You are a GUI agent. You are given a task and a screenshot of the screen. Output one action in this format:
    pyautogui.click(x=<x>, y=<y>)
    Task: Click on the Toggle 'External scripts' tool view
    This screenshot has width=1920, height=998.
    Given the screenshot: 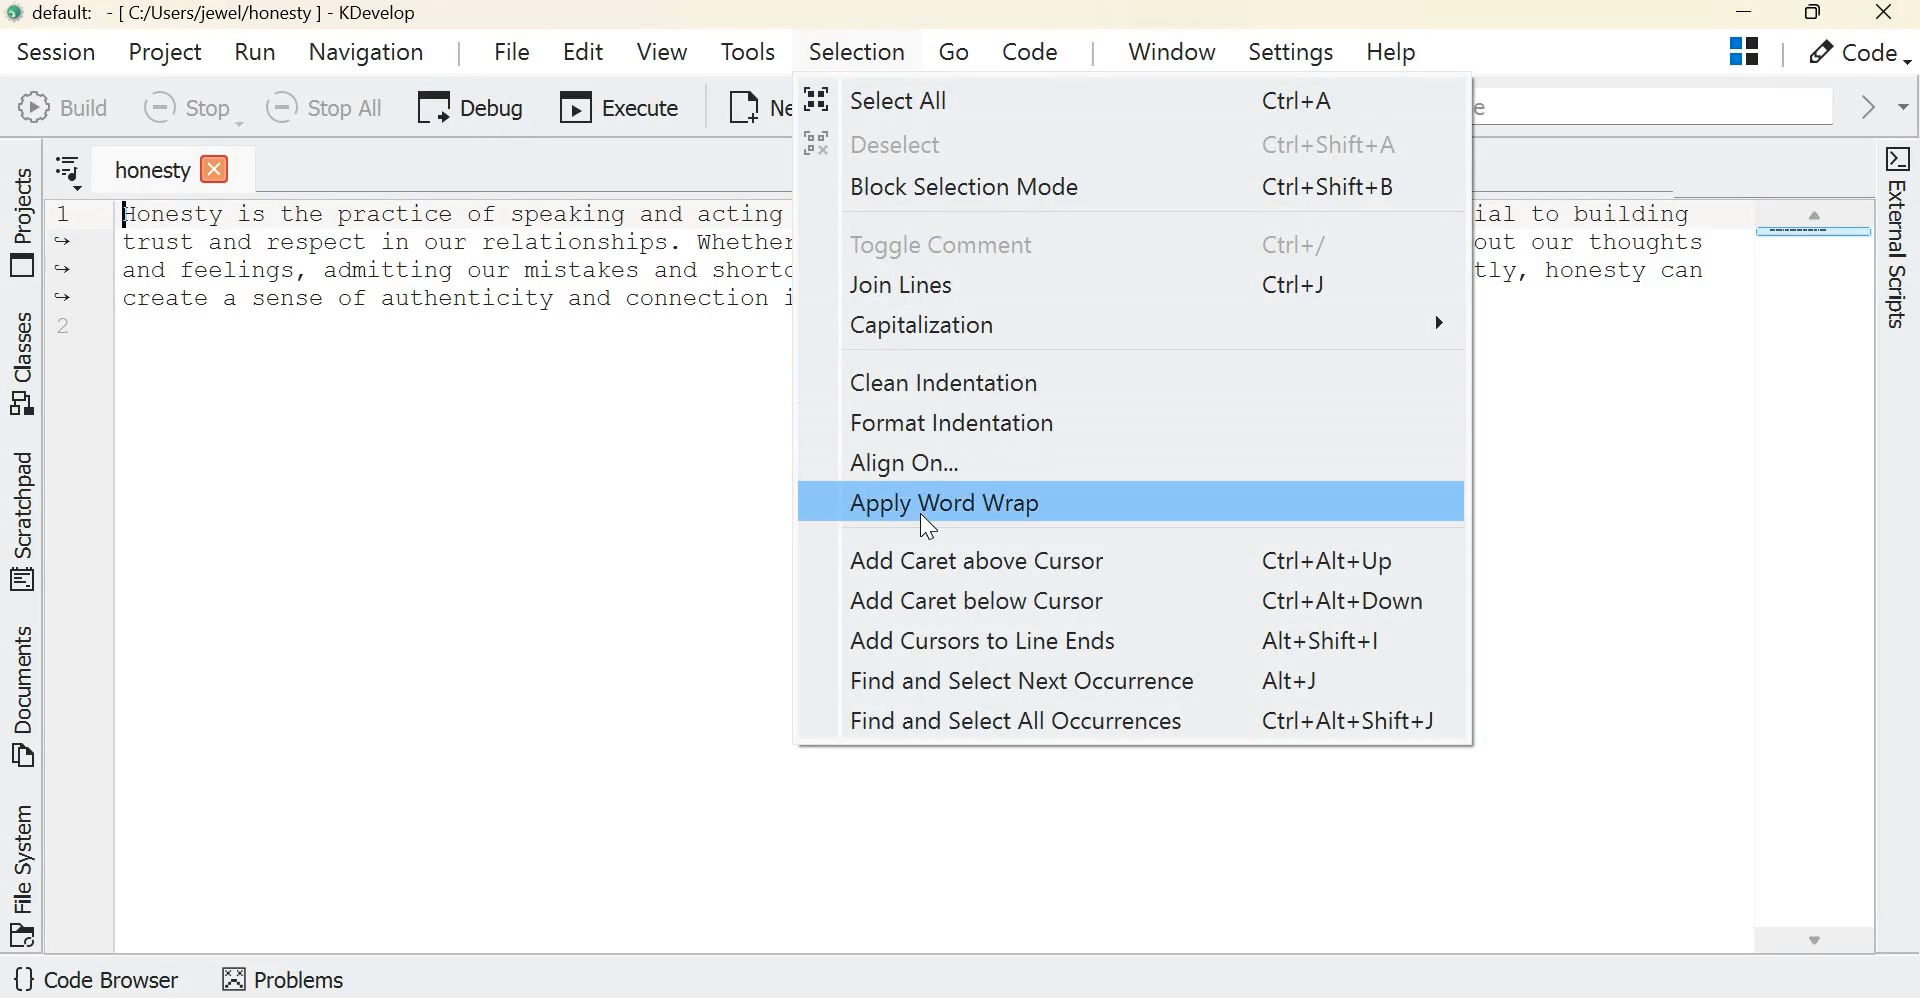 What is the action you would take?
    pyautogui.click(x=1896, y=242)
    